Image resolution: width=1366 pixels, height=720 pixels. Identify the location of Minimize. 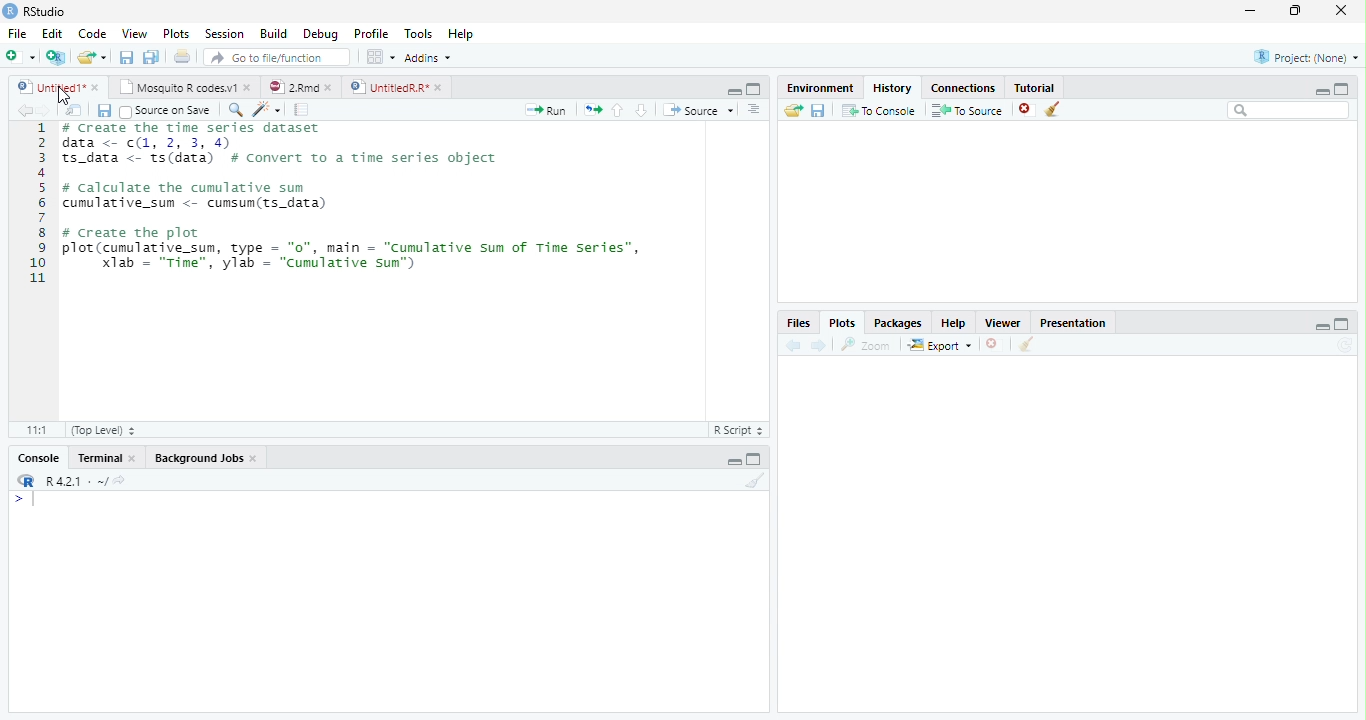
(1320, 92).